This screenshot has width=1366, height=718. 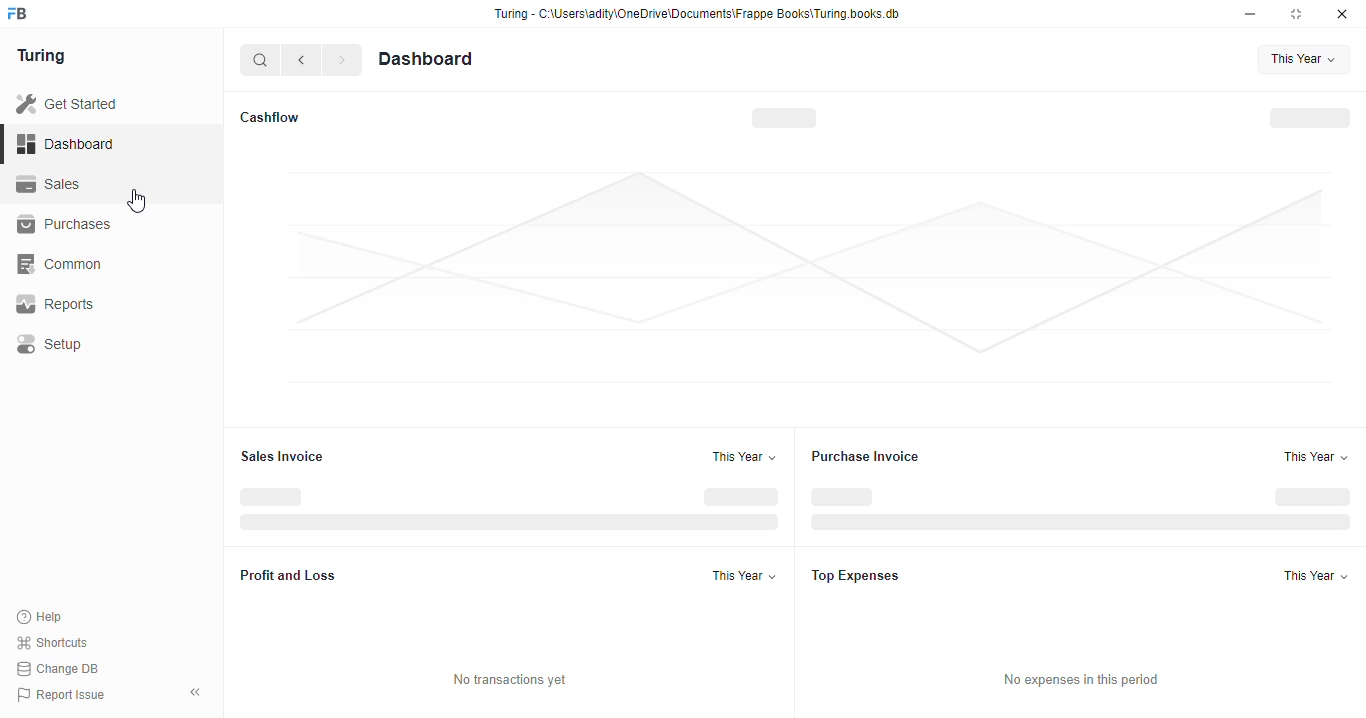 What do you see at coordinates (1314, 576) in the screenshot?
I see `This Year` at bounding box center [1314, 576].